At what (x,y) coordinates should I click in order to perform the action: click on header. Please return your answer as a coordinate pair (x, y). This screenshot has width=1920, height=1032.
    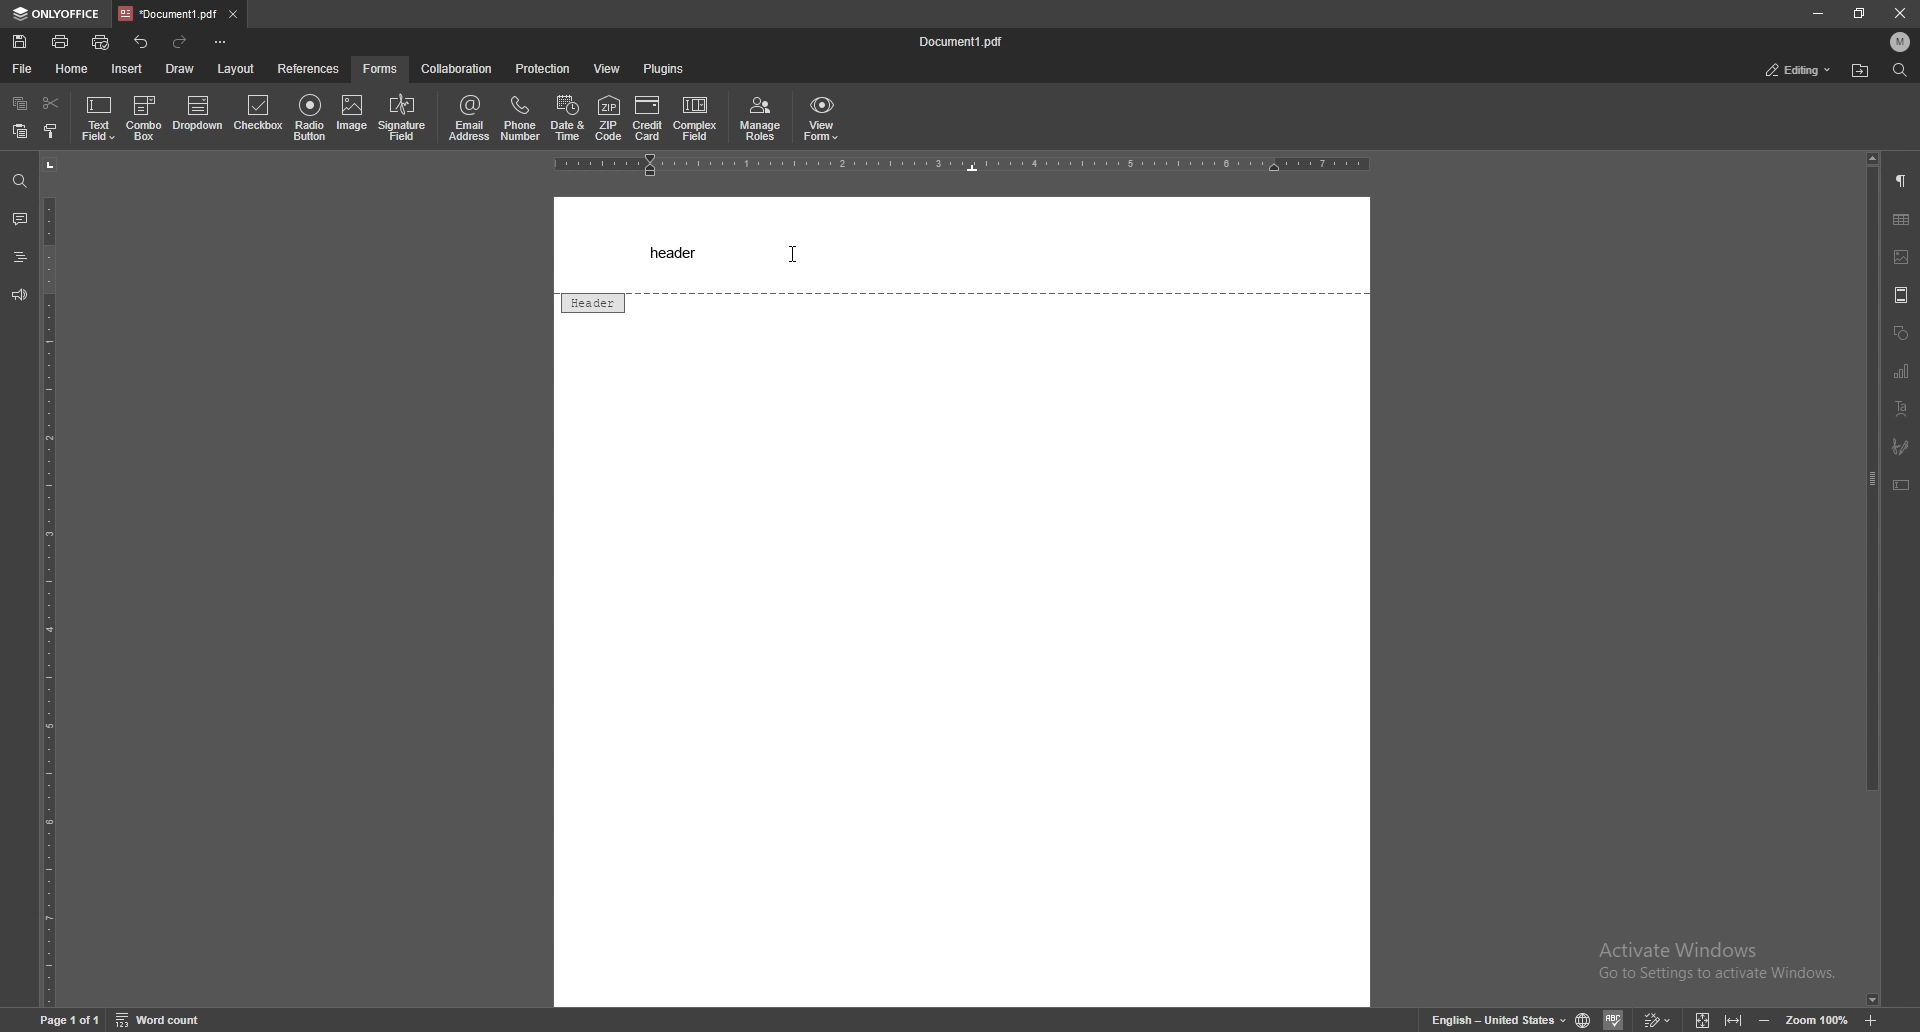
    Looking at the image, I should click on (591, 302).